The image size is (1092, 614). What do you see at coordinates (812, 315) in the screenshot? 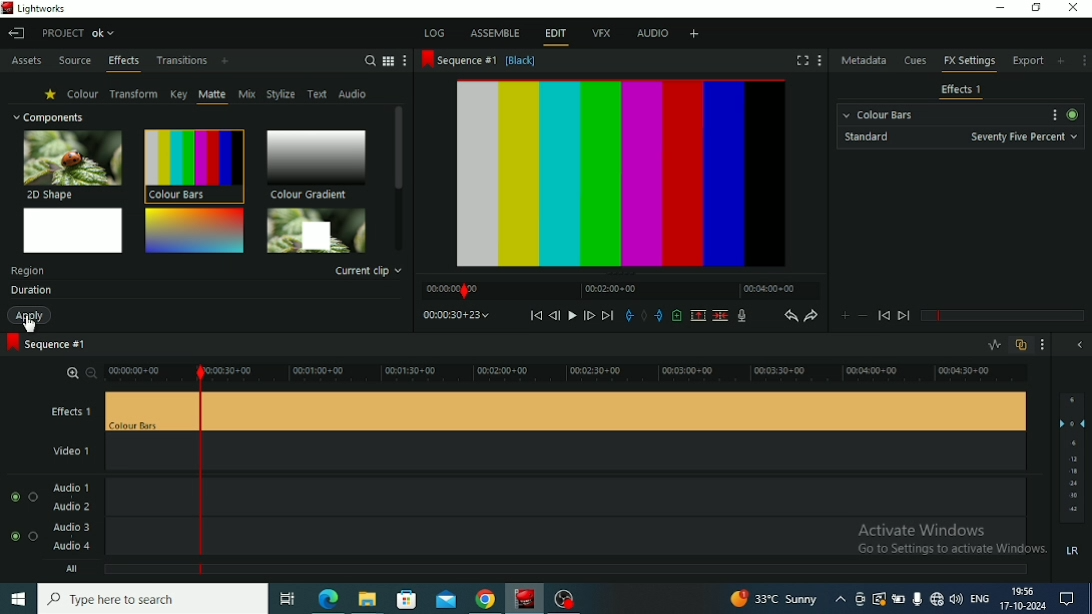
I see `Redo` at bounding box center [812, 315].